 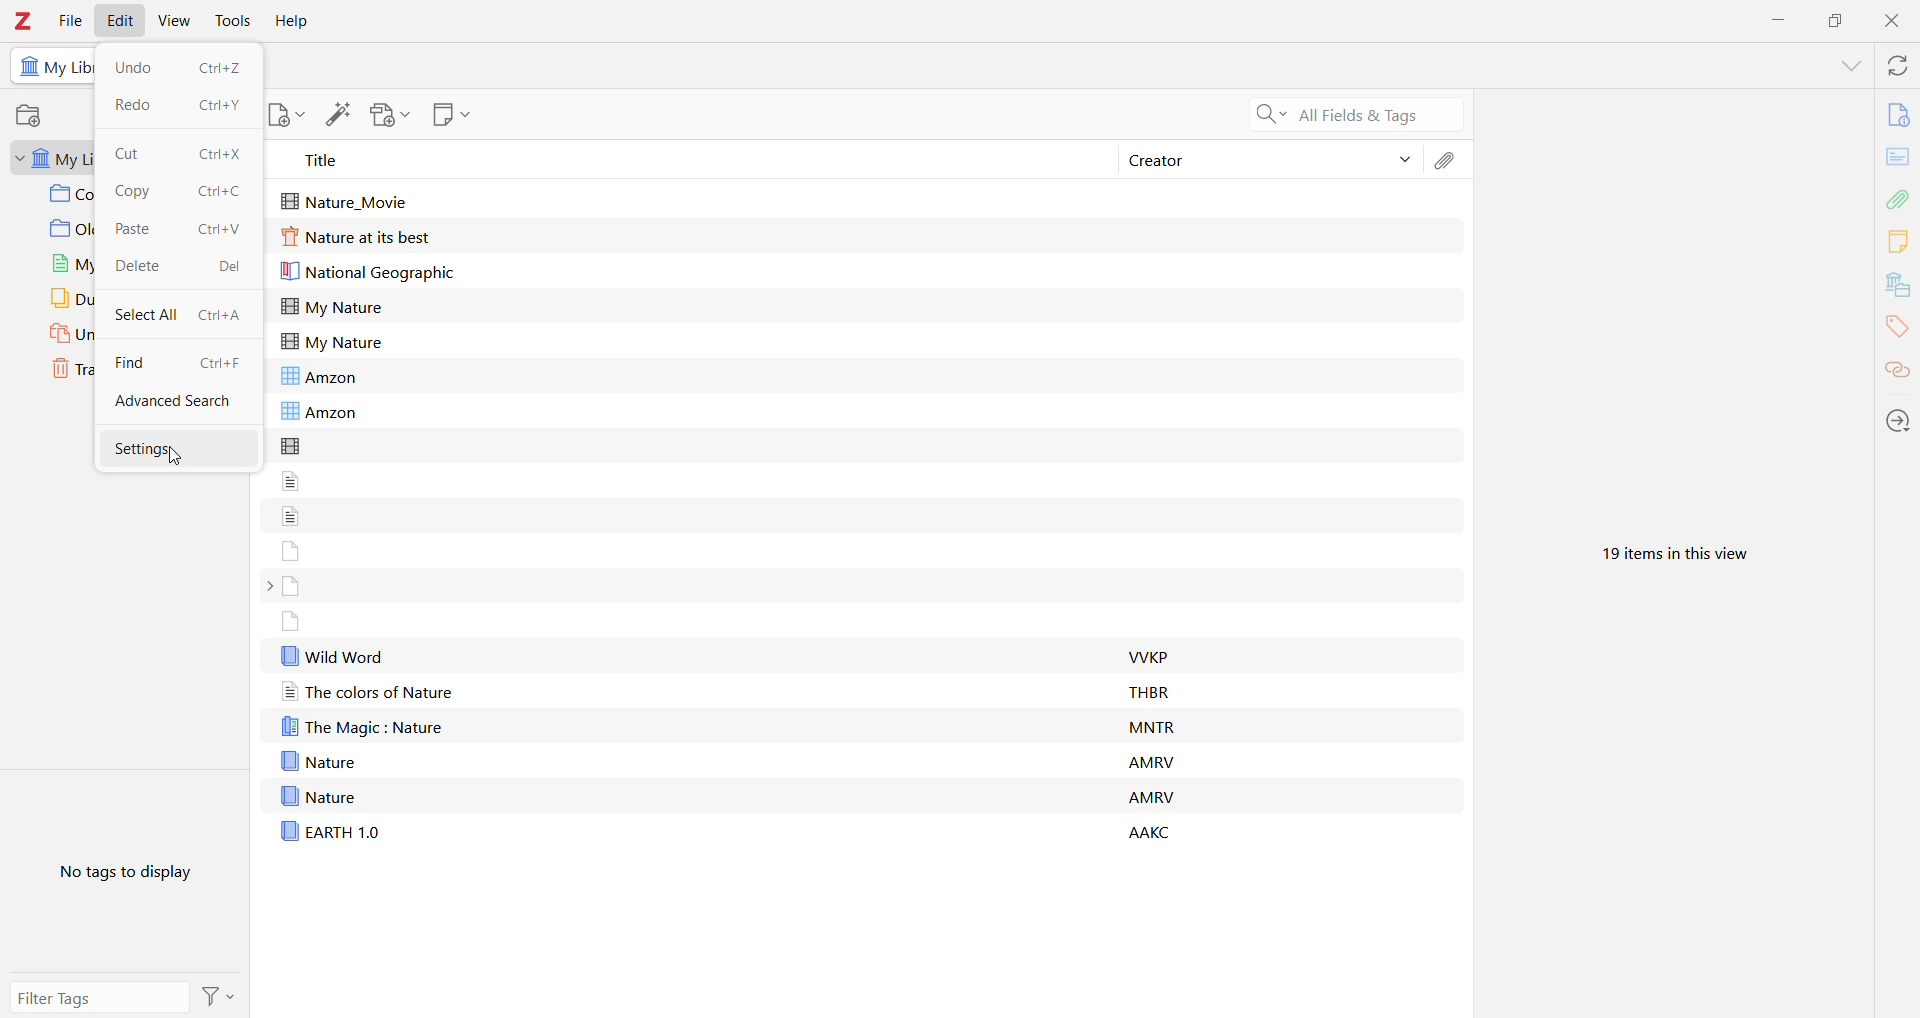 I want to click on file without title, so click(x=292, y=586).